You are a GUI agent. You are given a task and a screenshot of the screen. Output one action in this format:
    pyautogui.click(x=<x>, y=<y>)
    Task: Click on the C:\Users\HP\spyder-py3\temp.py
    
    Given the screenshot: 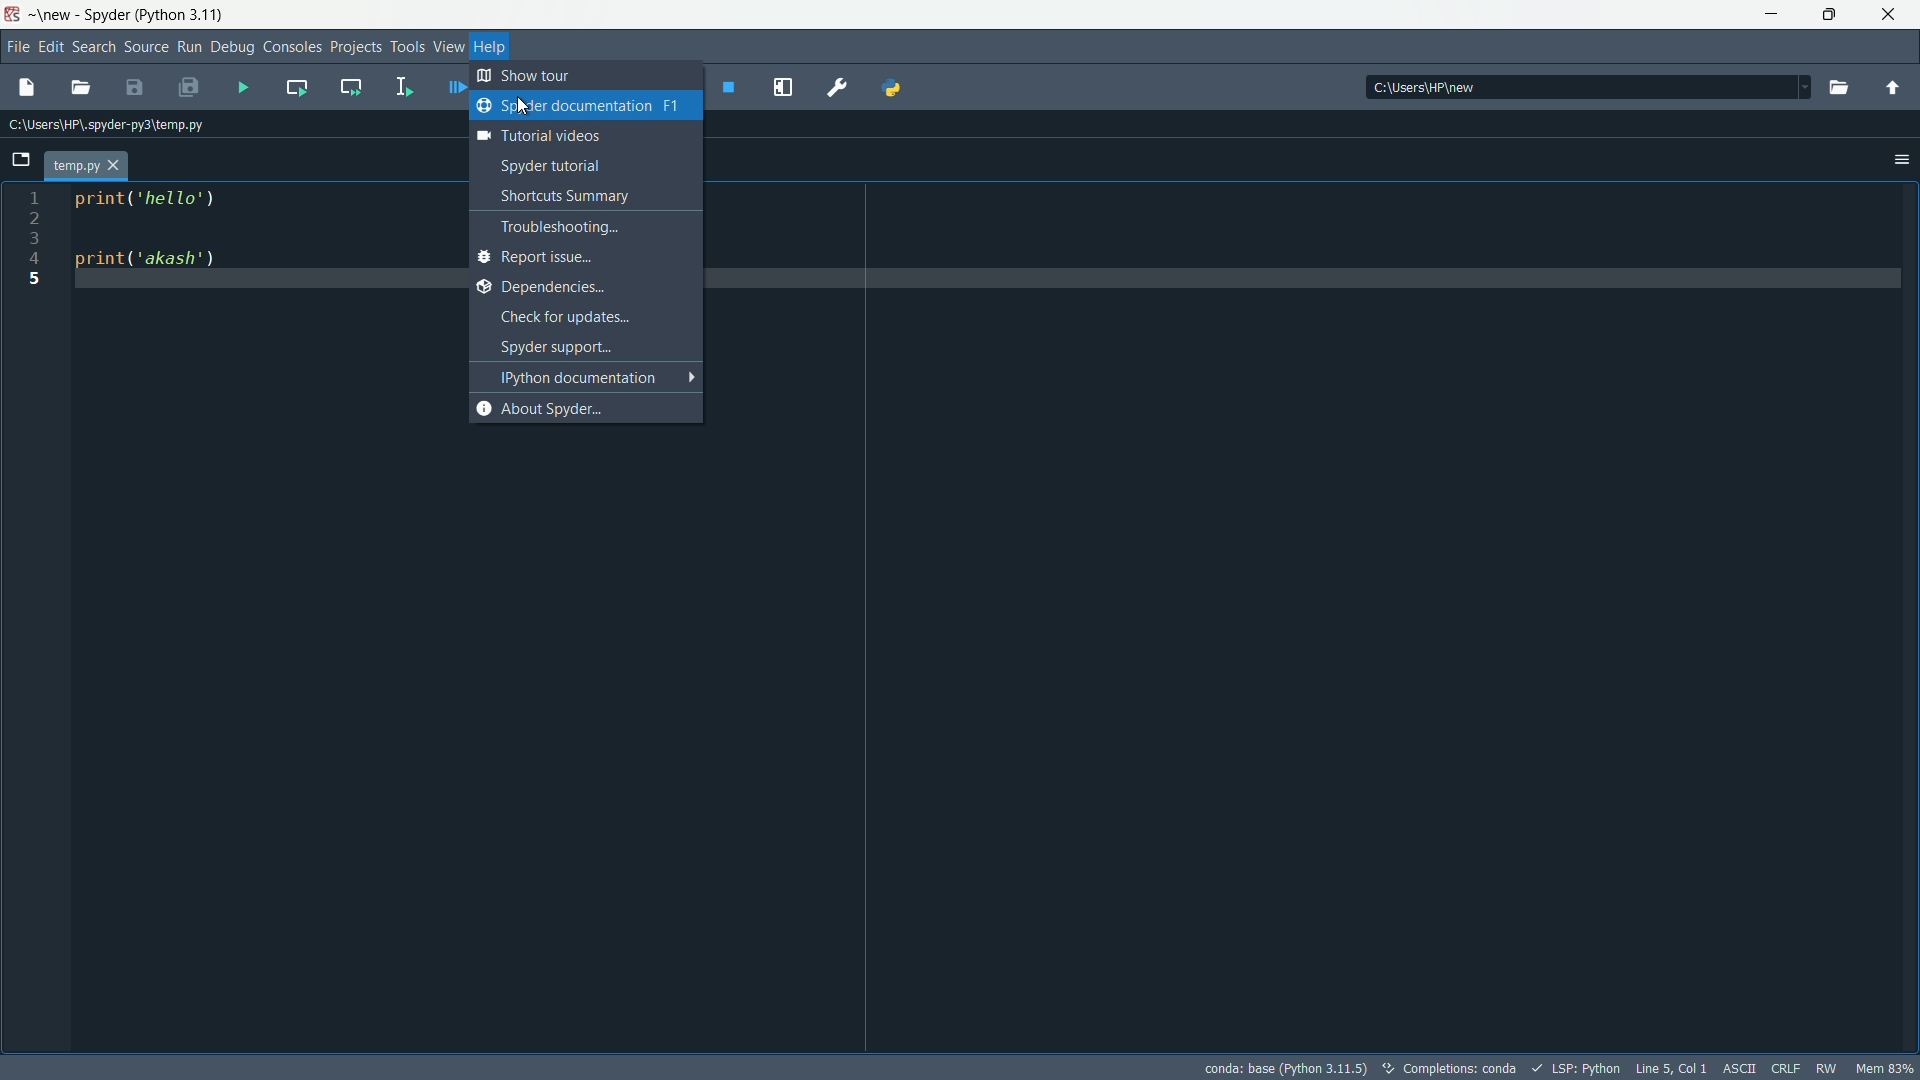 What is the action you would take?
    pyautogui.click(x=114, y=127)
    